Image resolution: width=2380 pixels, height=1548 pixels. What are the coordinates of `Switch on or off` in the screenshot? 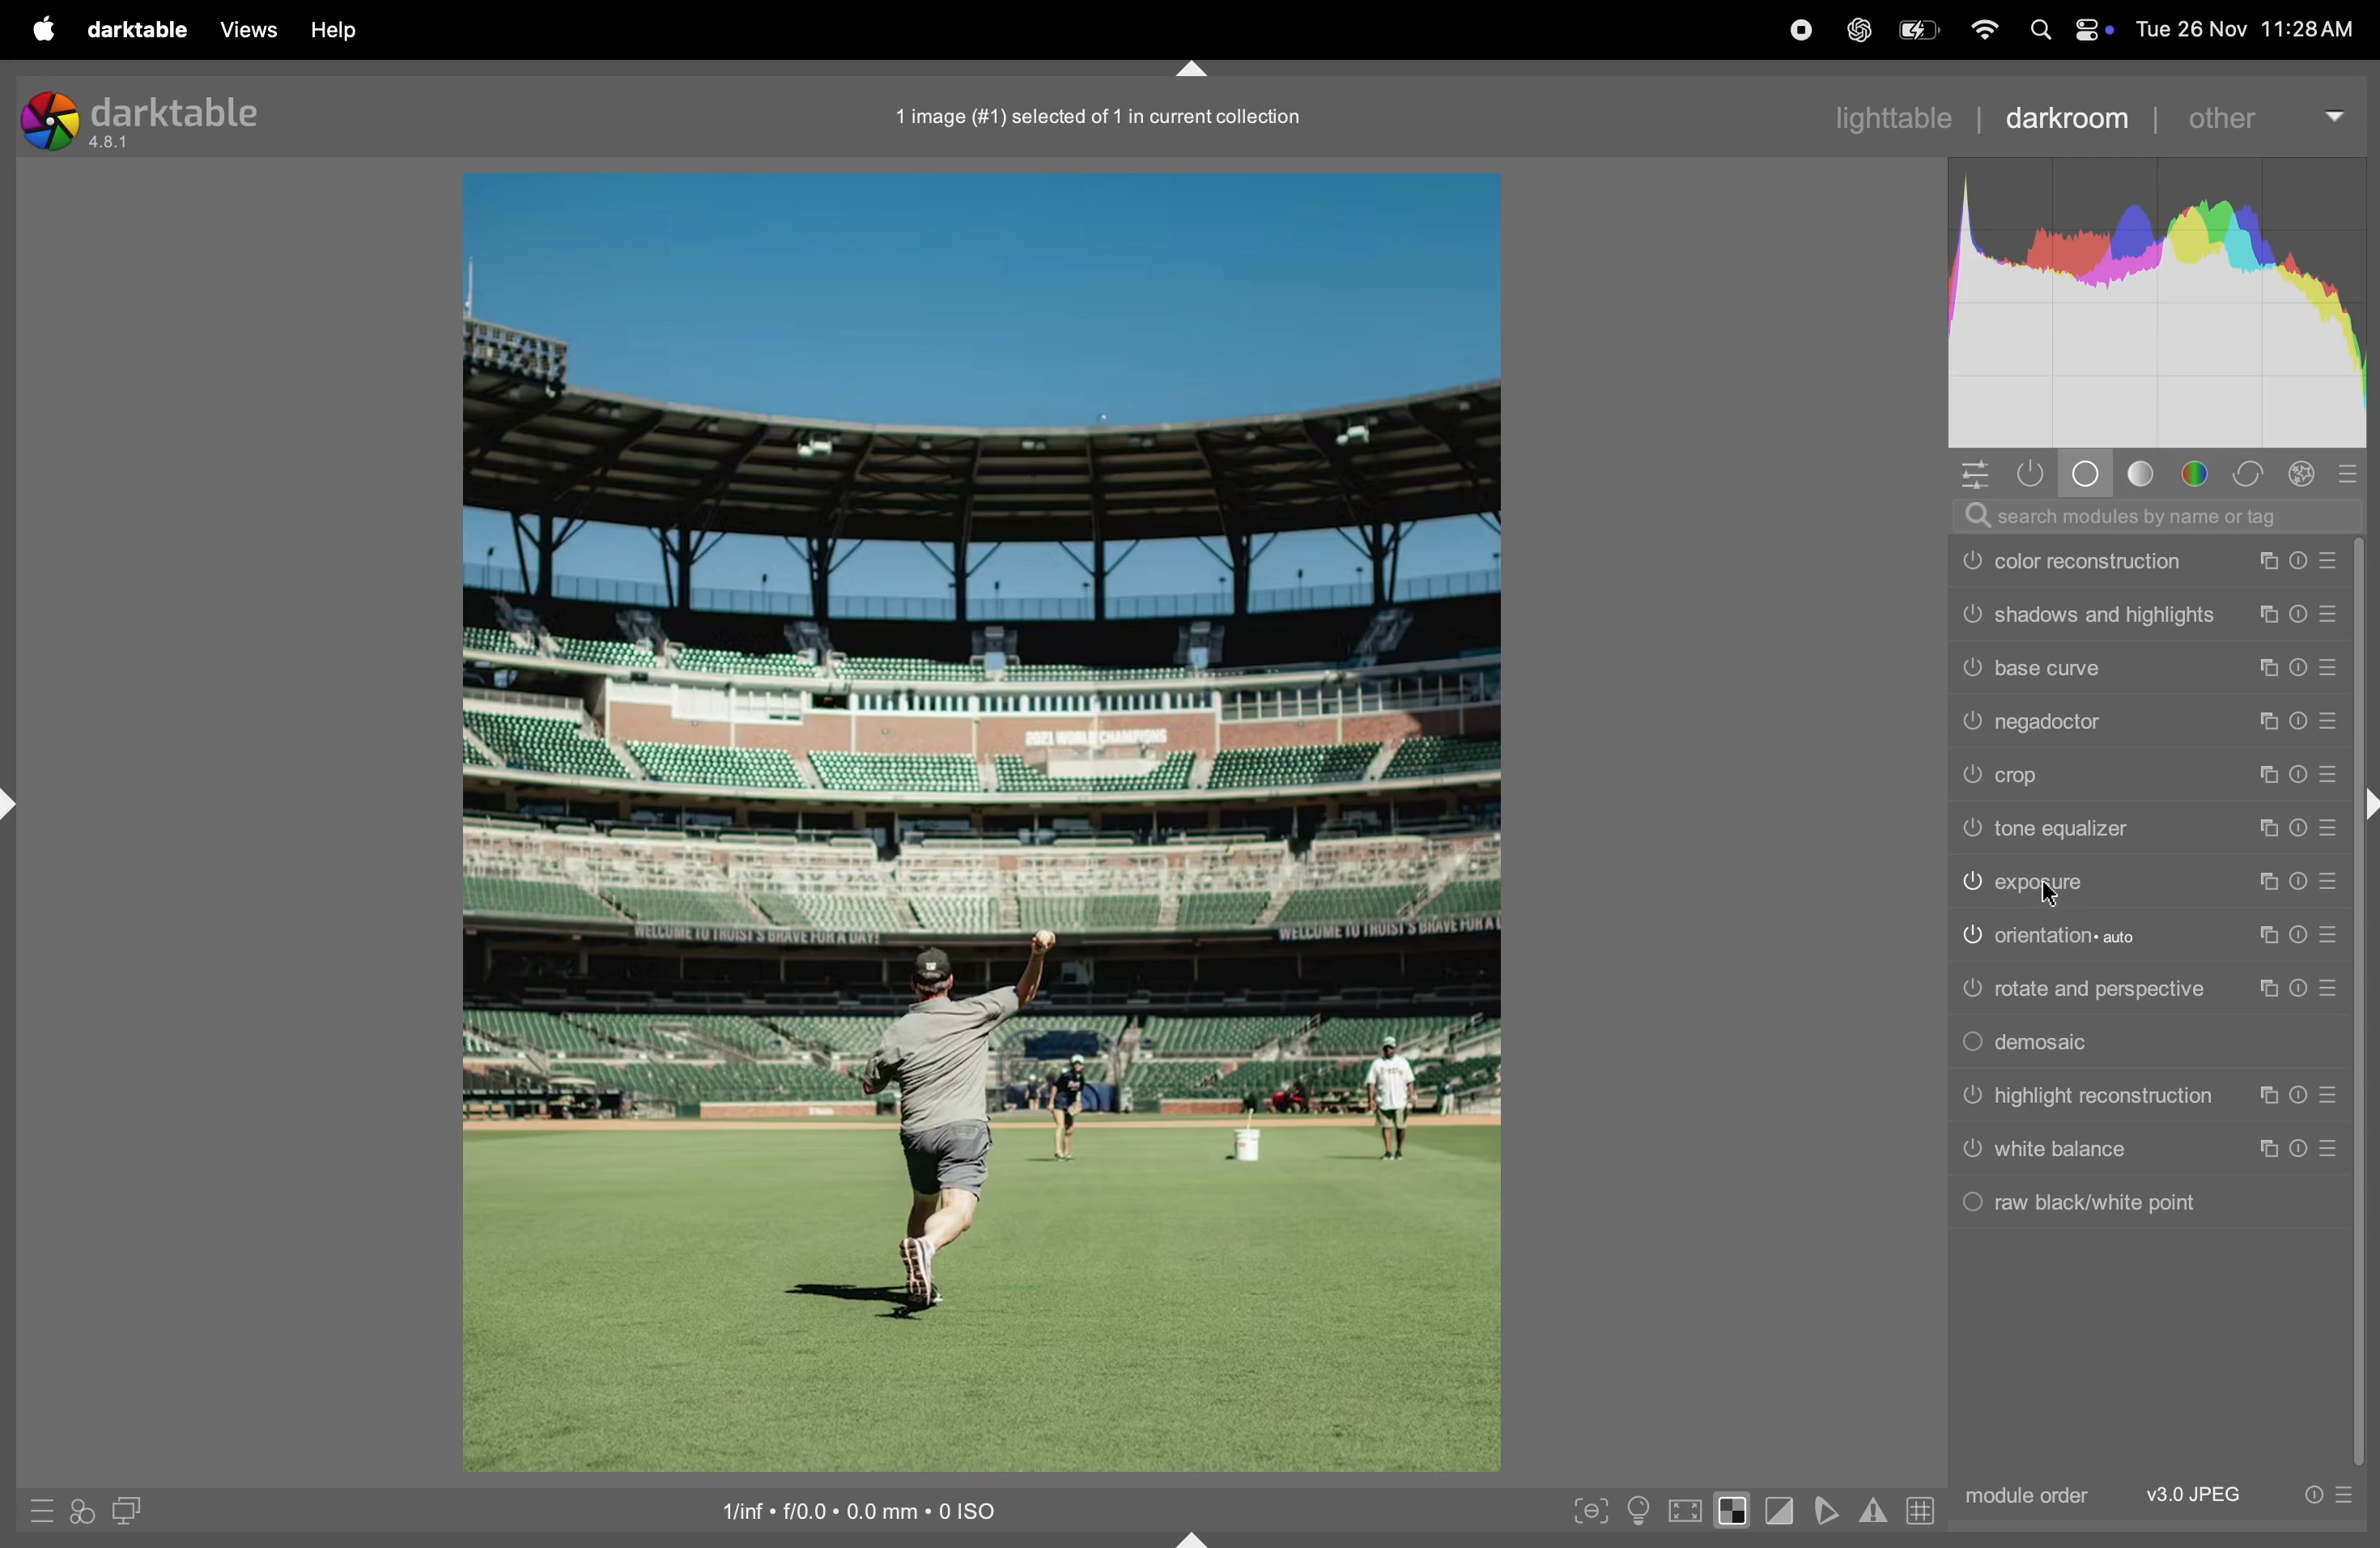 It's located at (1970, 721).